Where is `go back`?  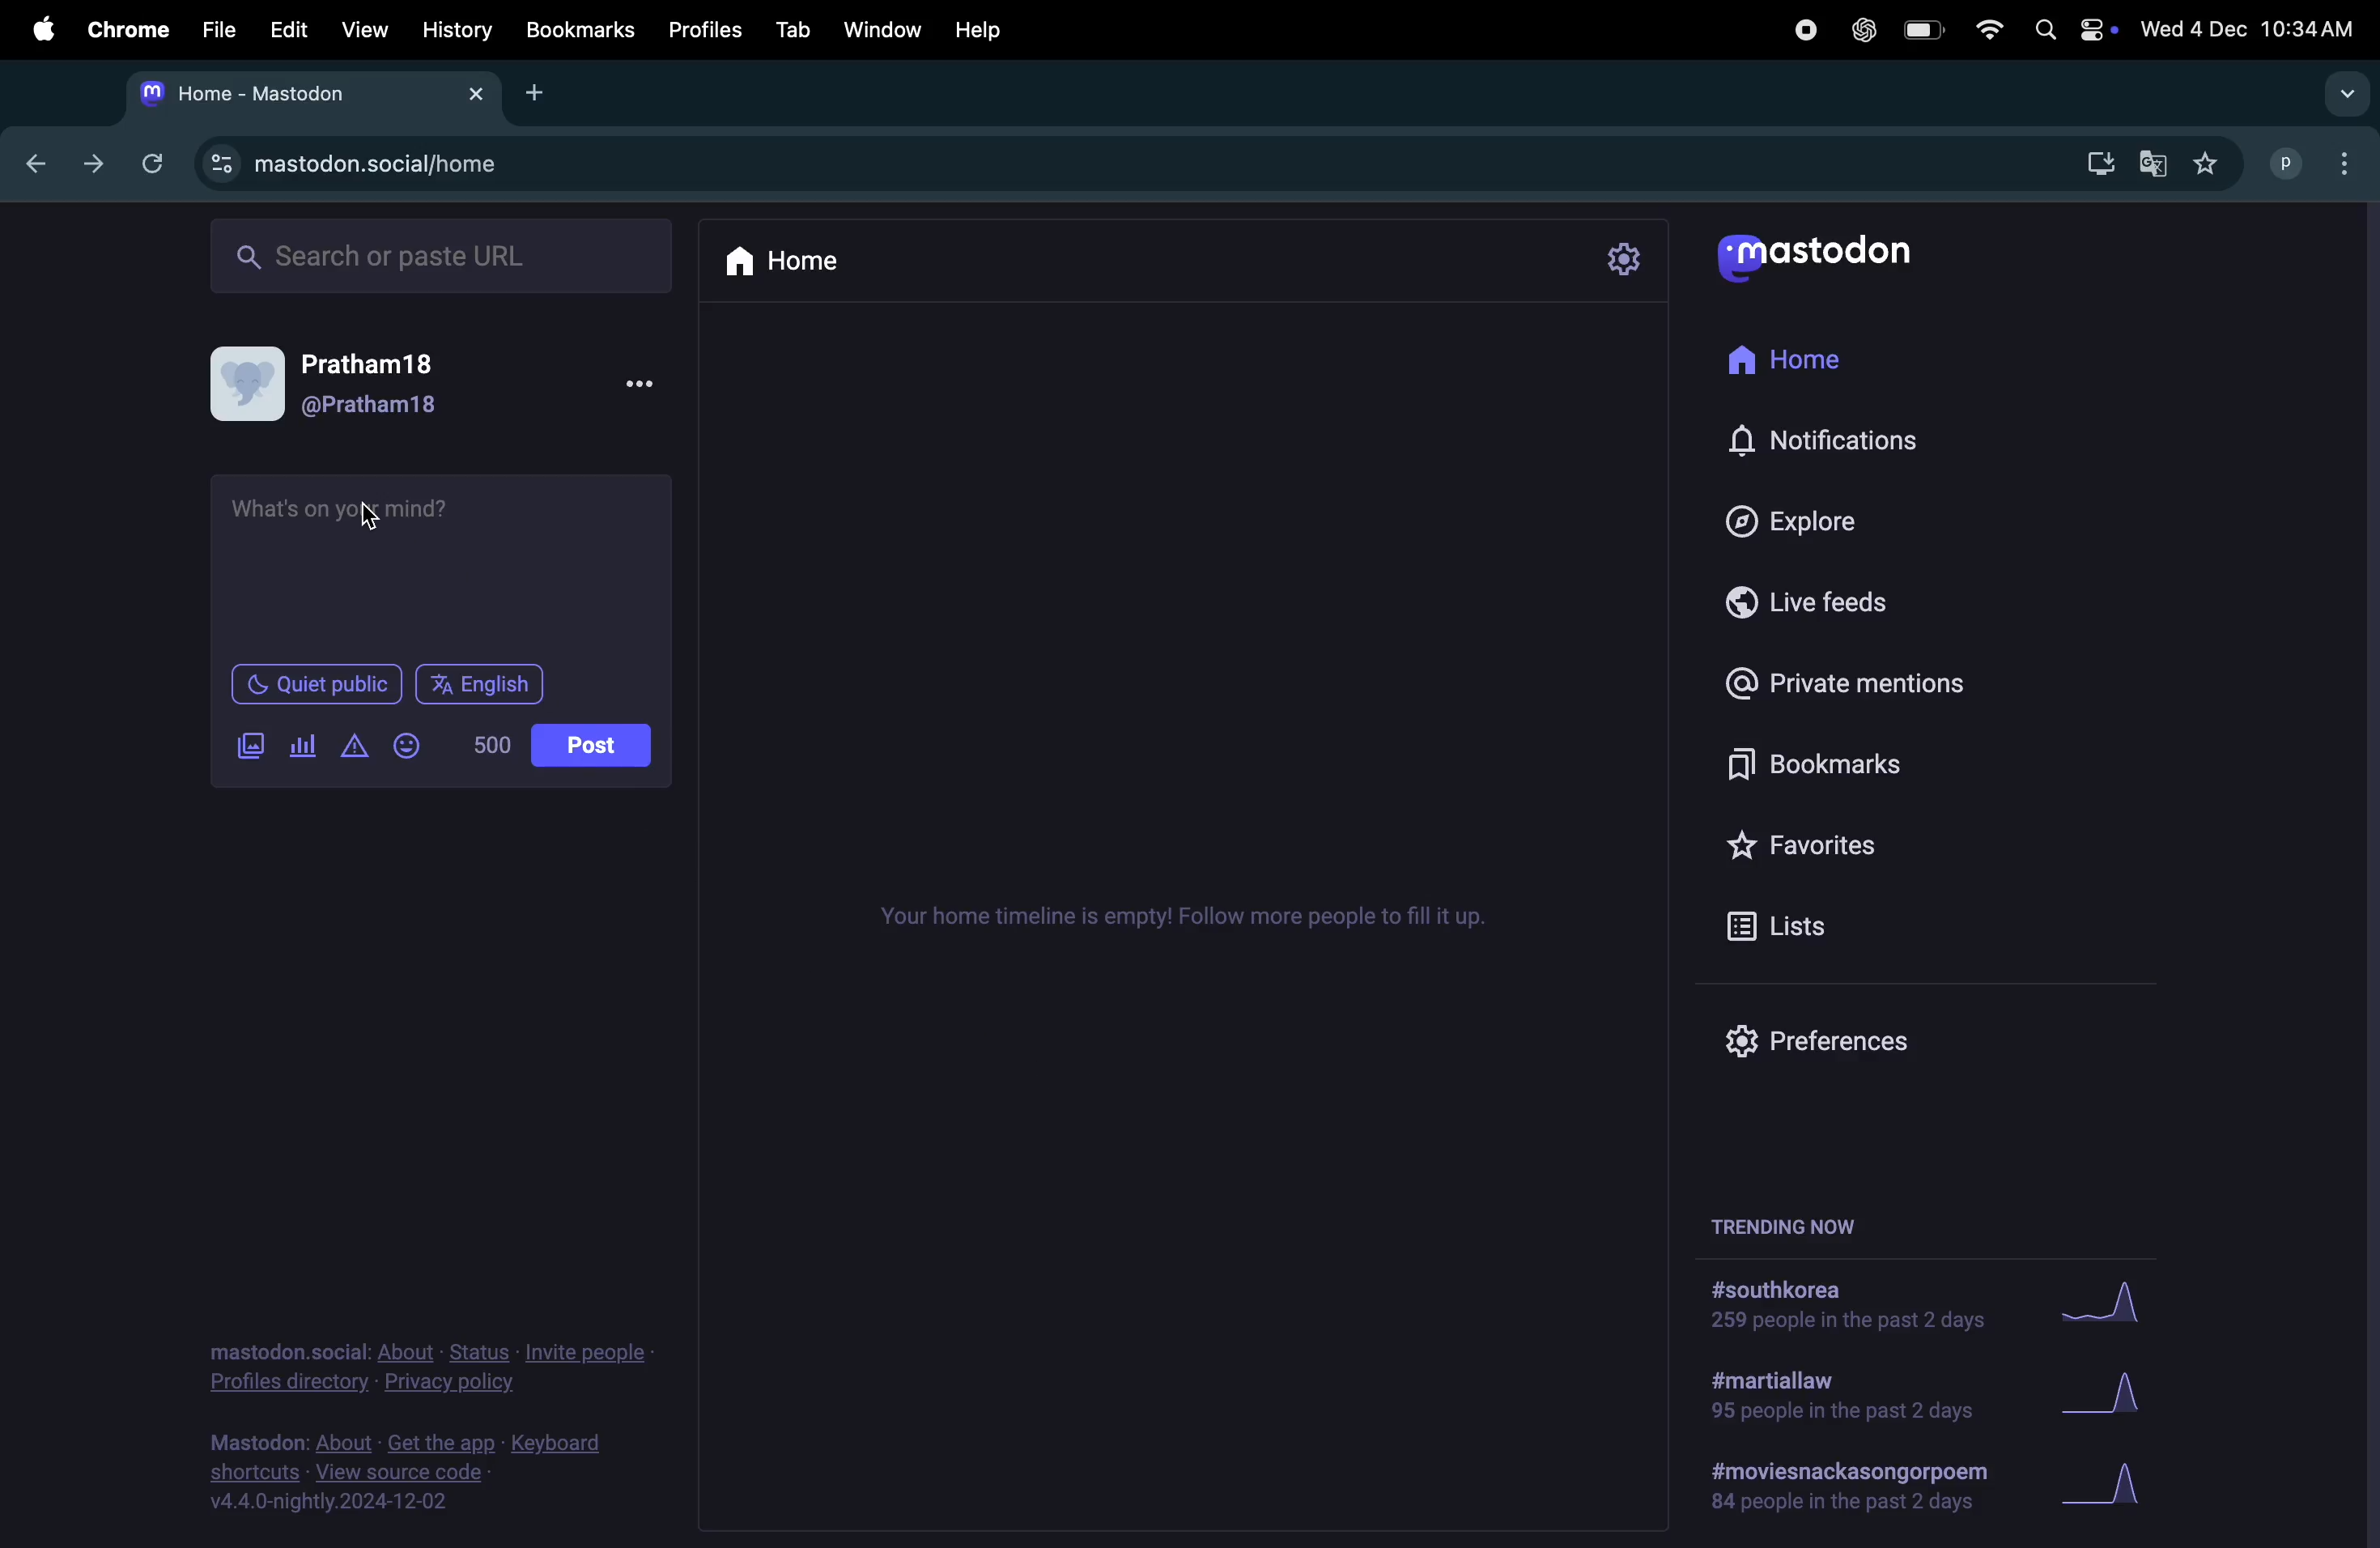 go back is located at coordinates (30, 160).